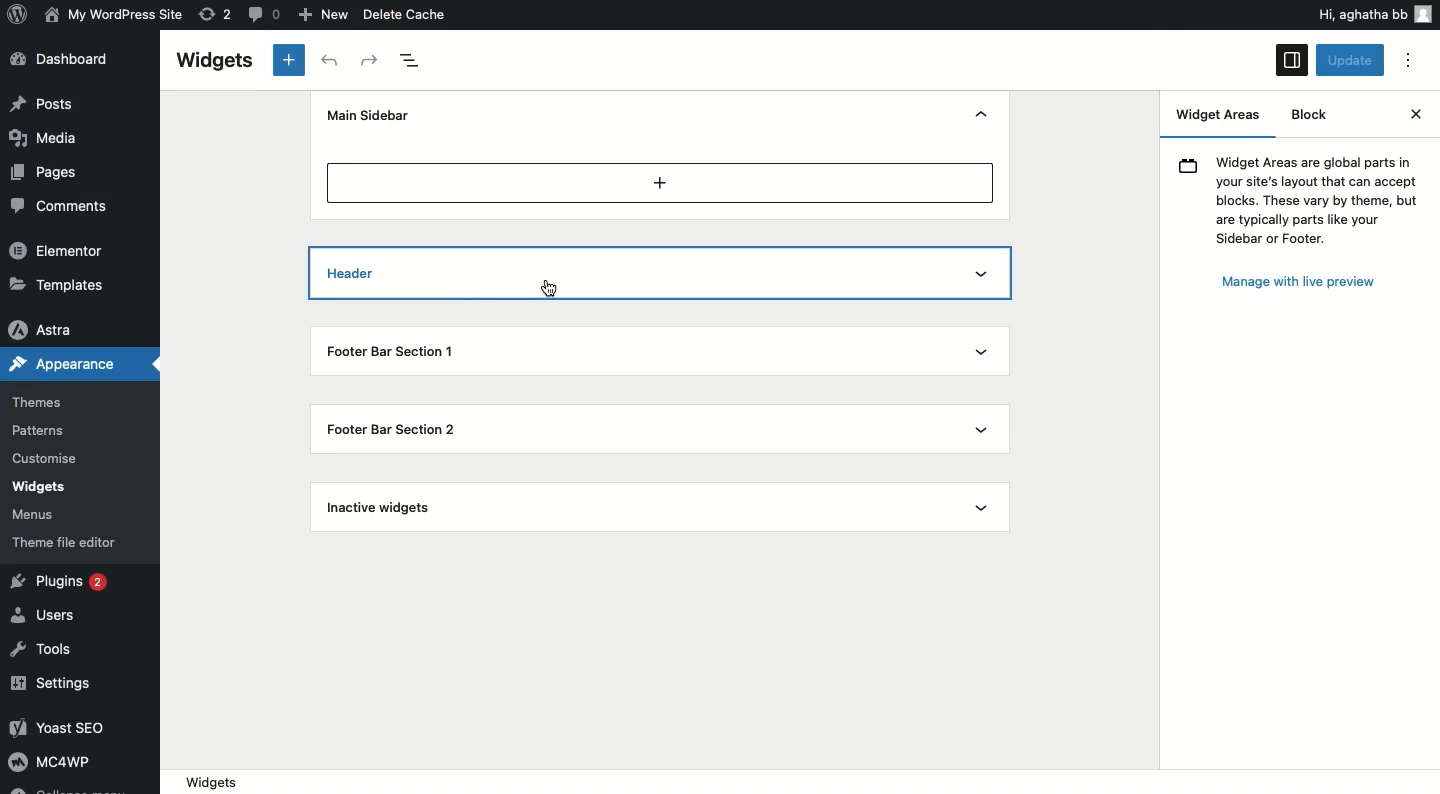 The height and width of the screenshot is (794, 1440). I want to click on Templates, so click(60, 283).